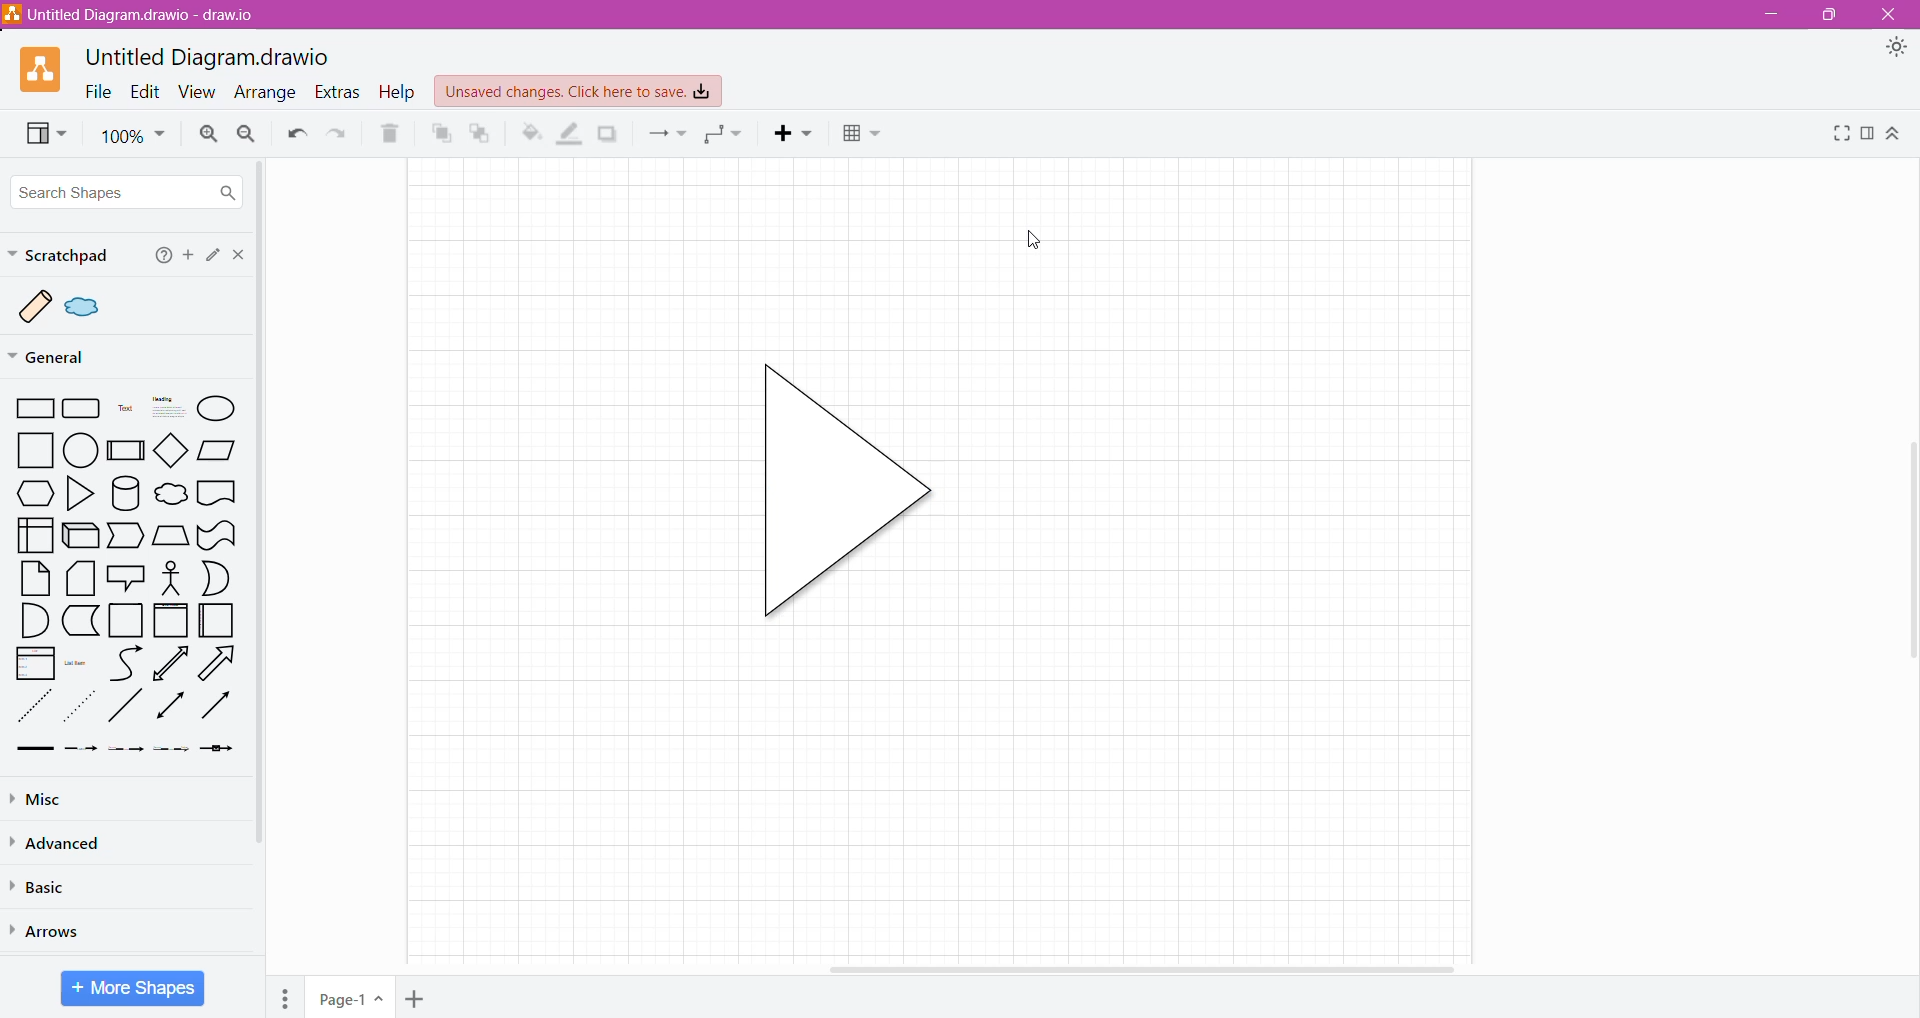 This screenshot has height=1018, width=1920. I want to click on Waypoints, so click(725, 132).